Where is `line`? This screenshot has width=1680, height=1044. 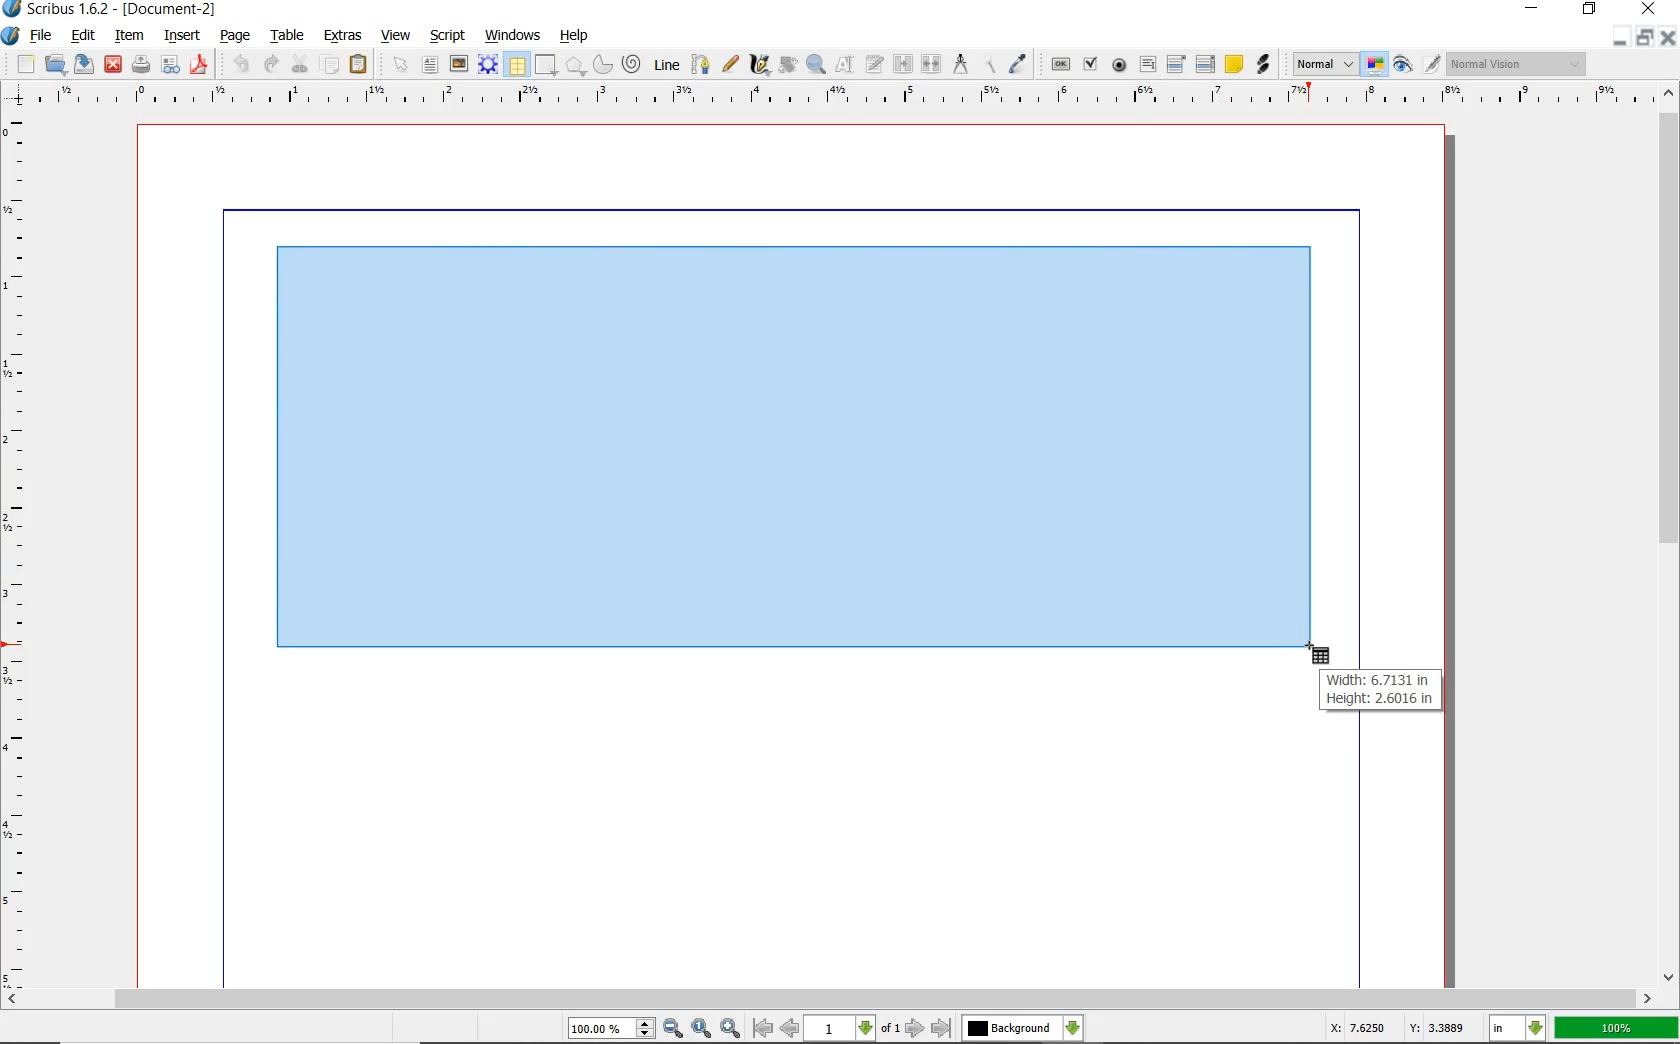 line is located at coordinates (667, 66).